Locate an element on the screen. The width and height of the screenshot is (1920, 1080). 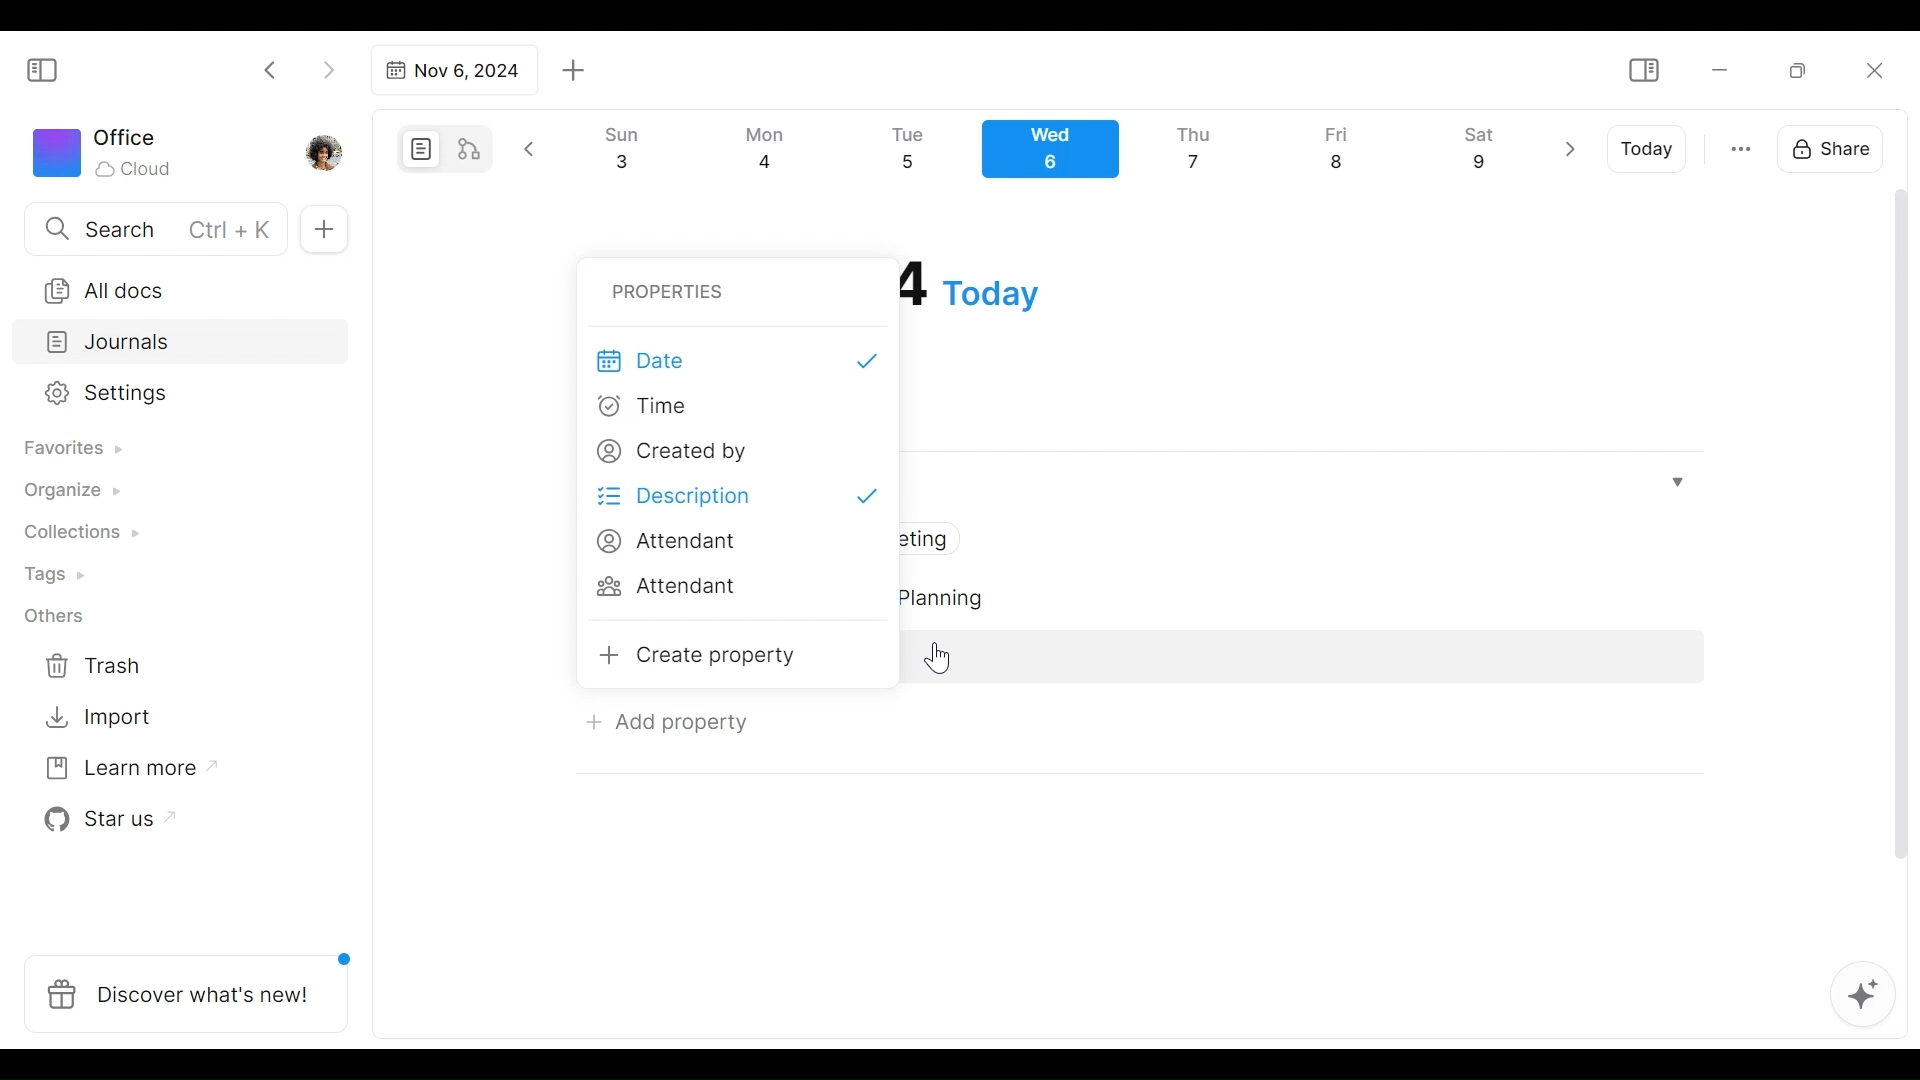
Date is located at coordinates (735, 362).